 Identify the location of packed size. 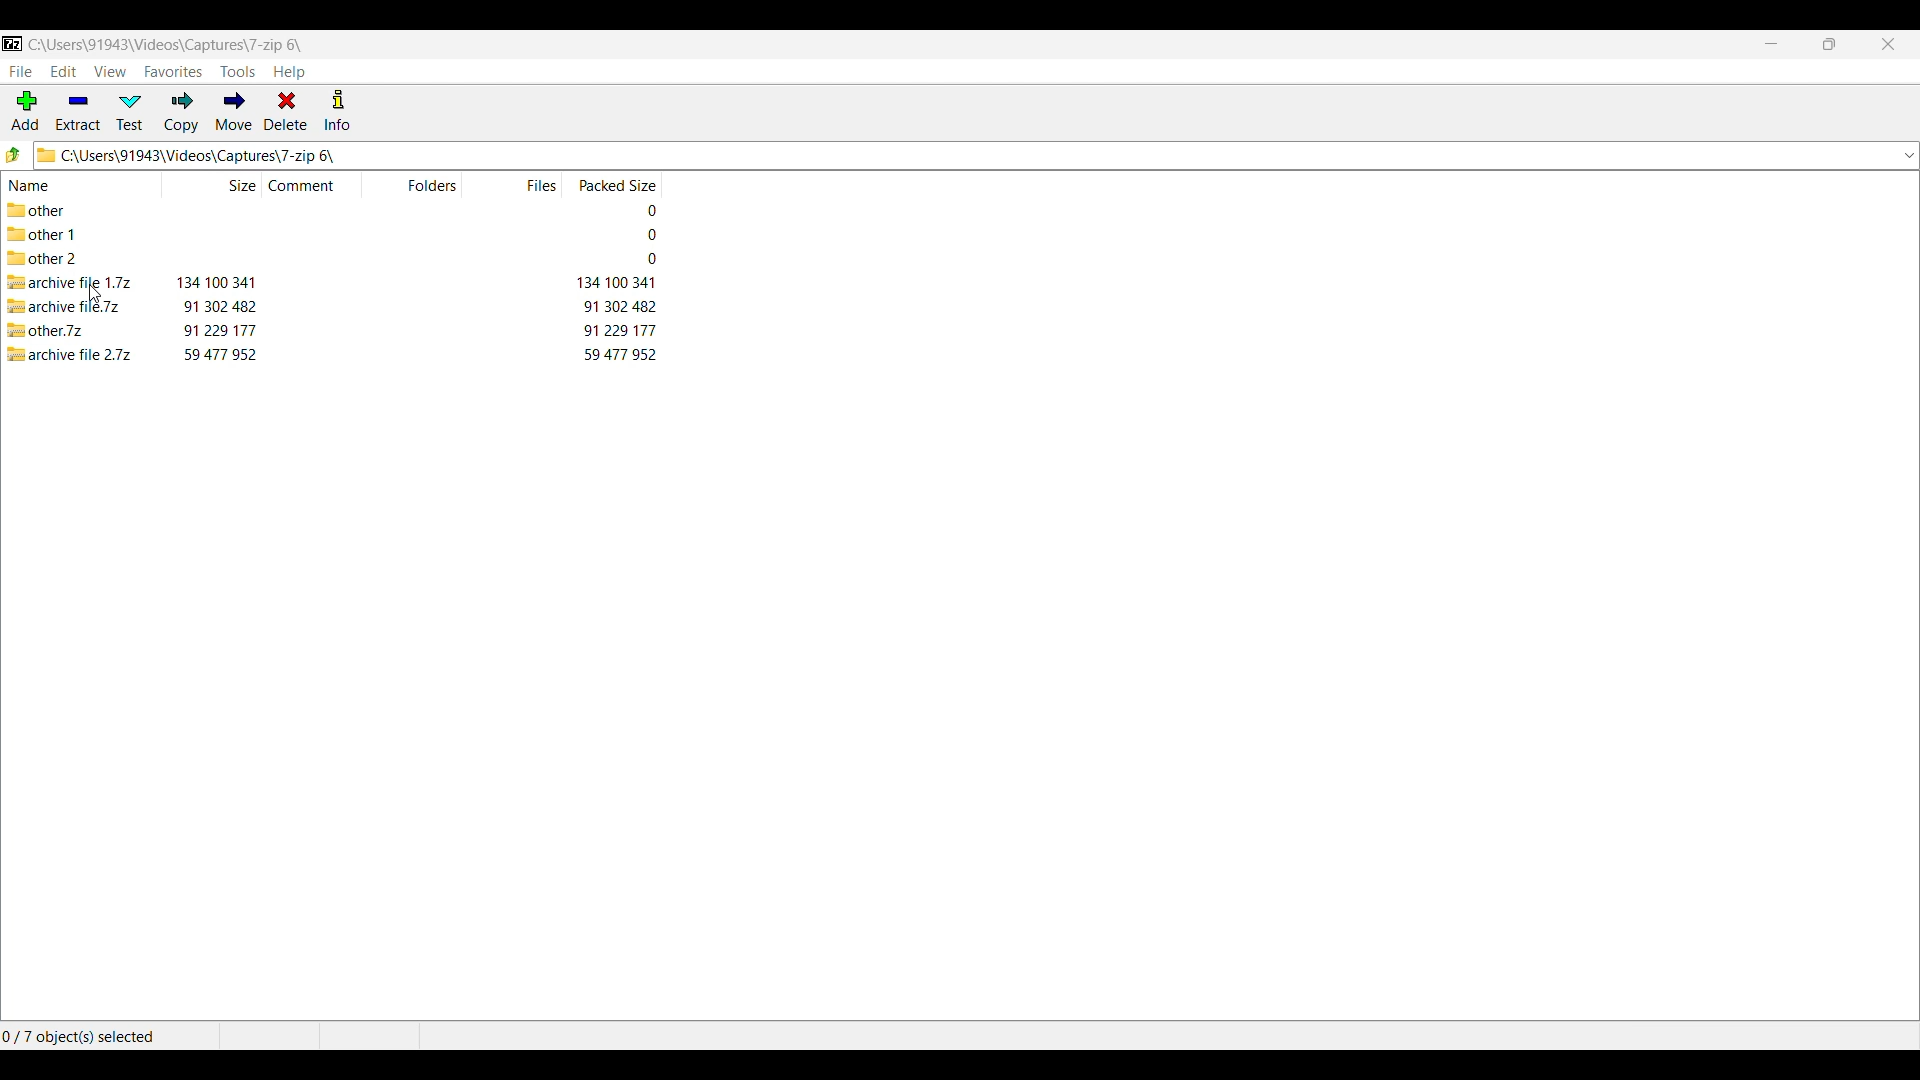
(618, 355).